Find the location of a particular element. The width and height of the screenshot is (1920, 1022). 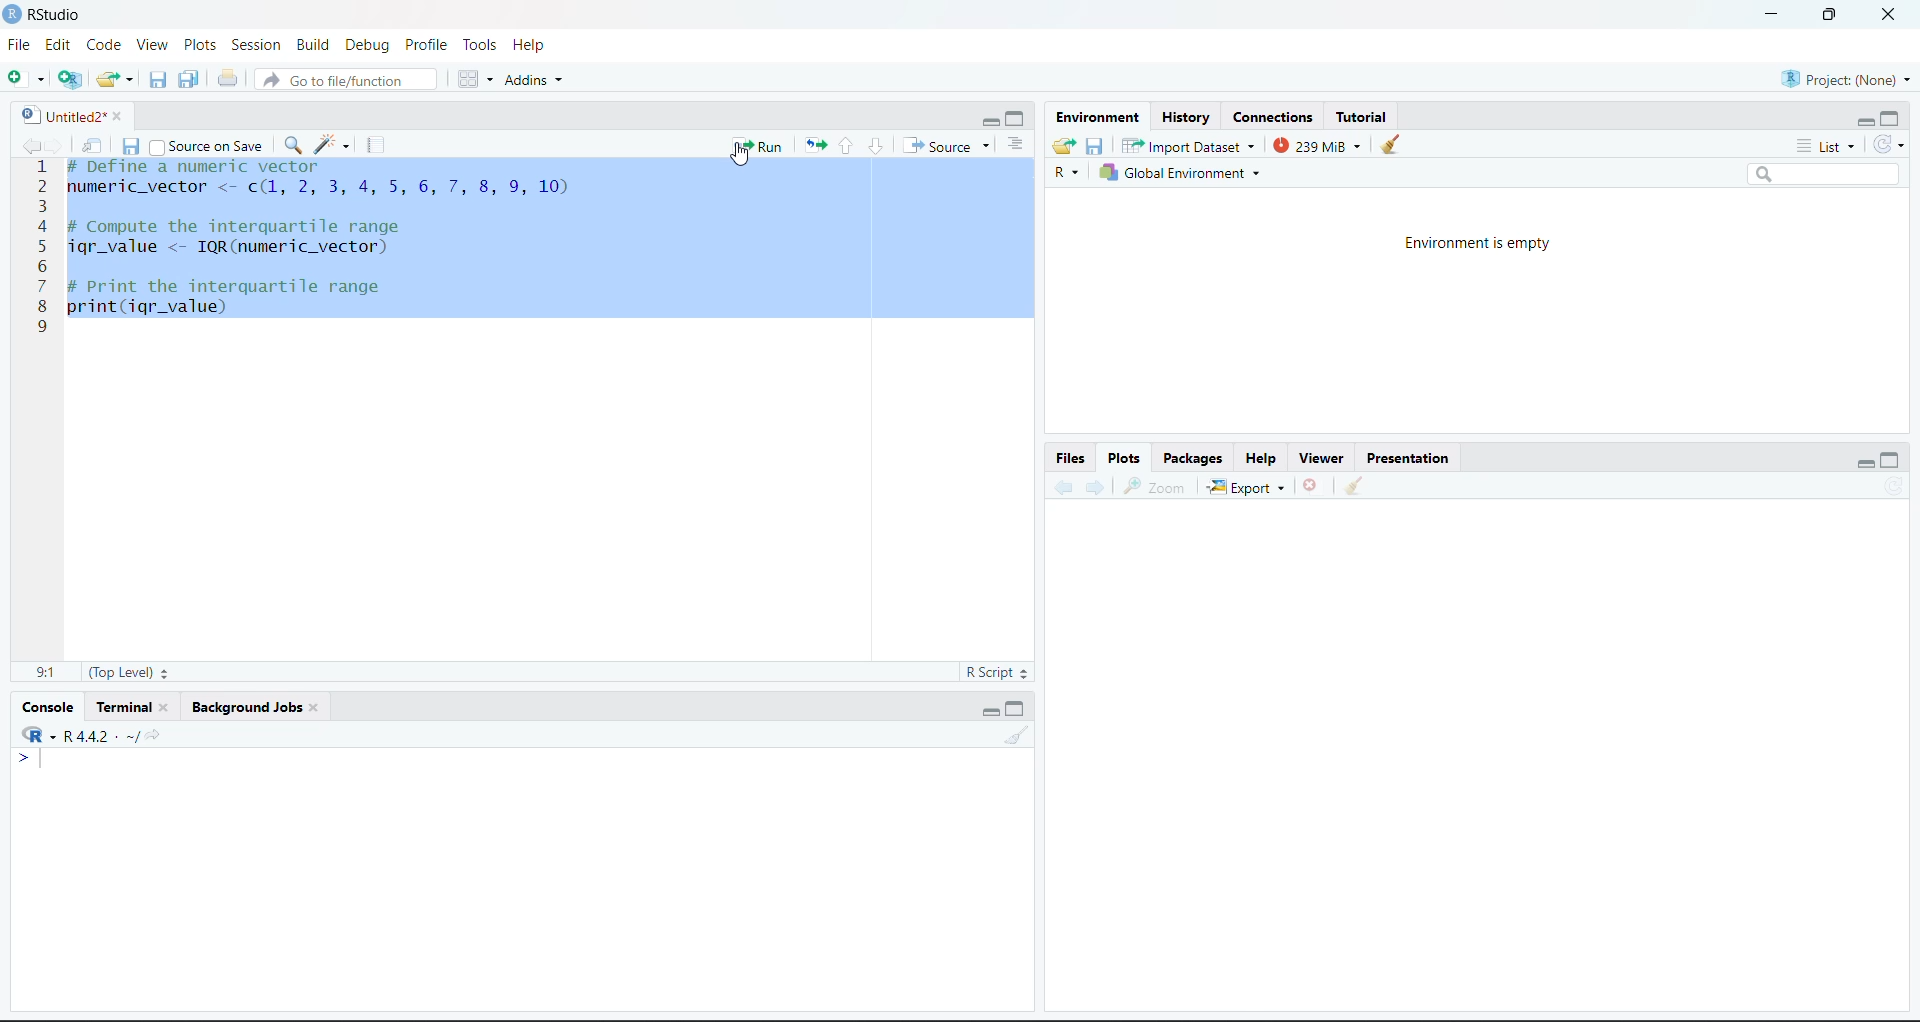

Edit is located at coordinates (63, 45).